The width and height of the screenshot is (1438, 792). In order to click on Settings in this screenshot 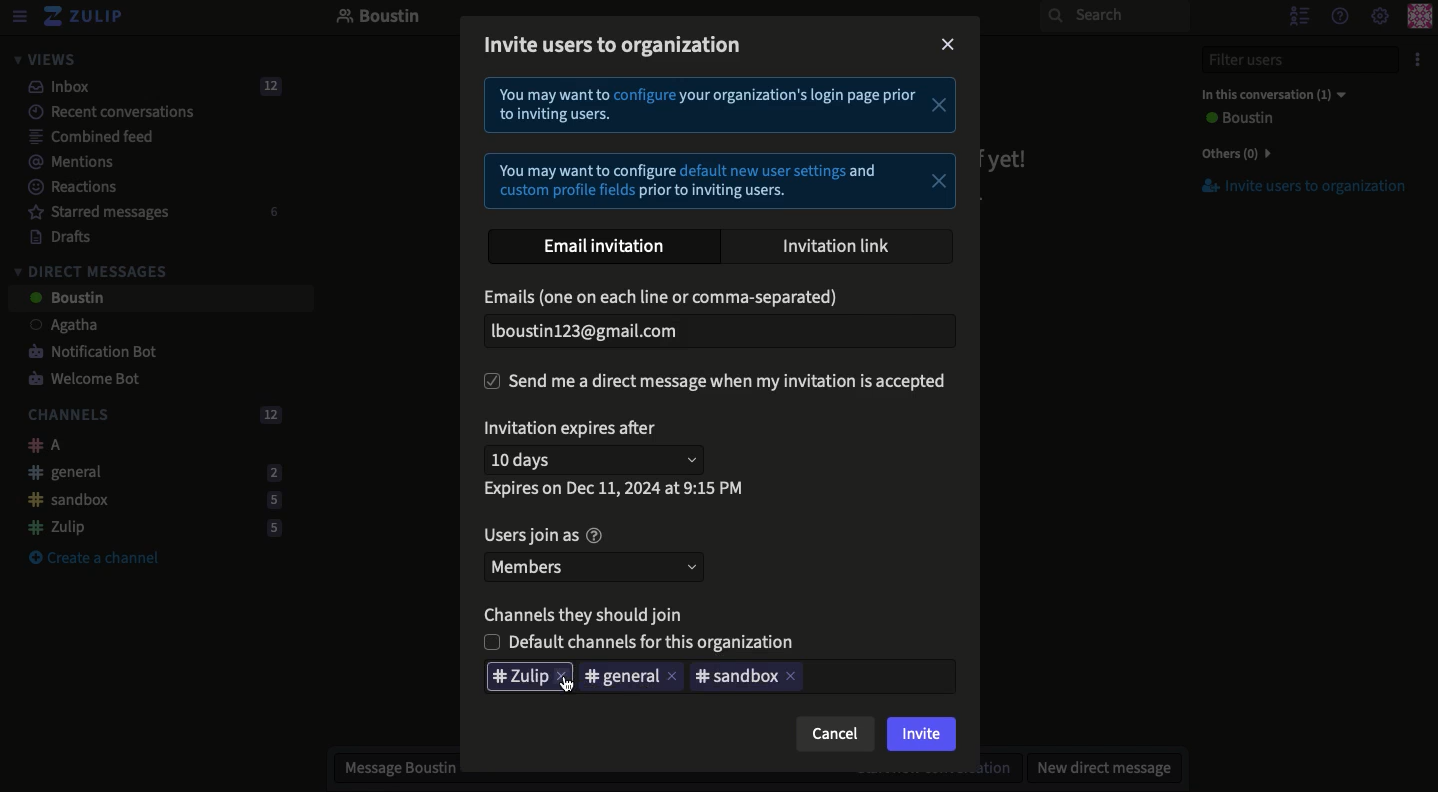, I will do `click(1380, 17)`.